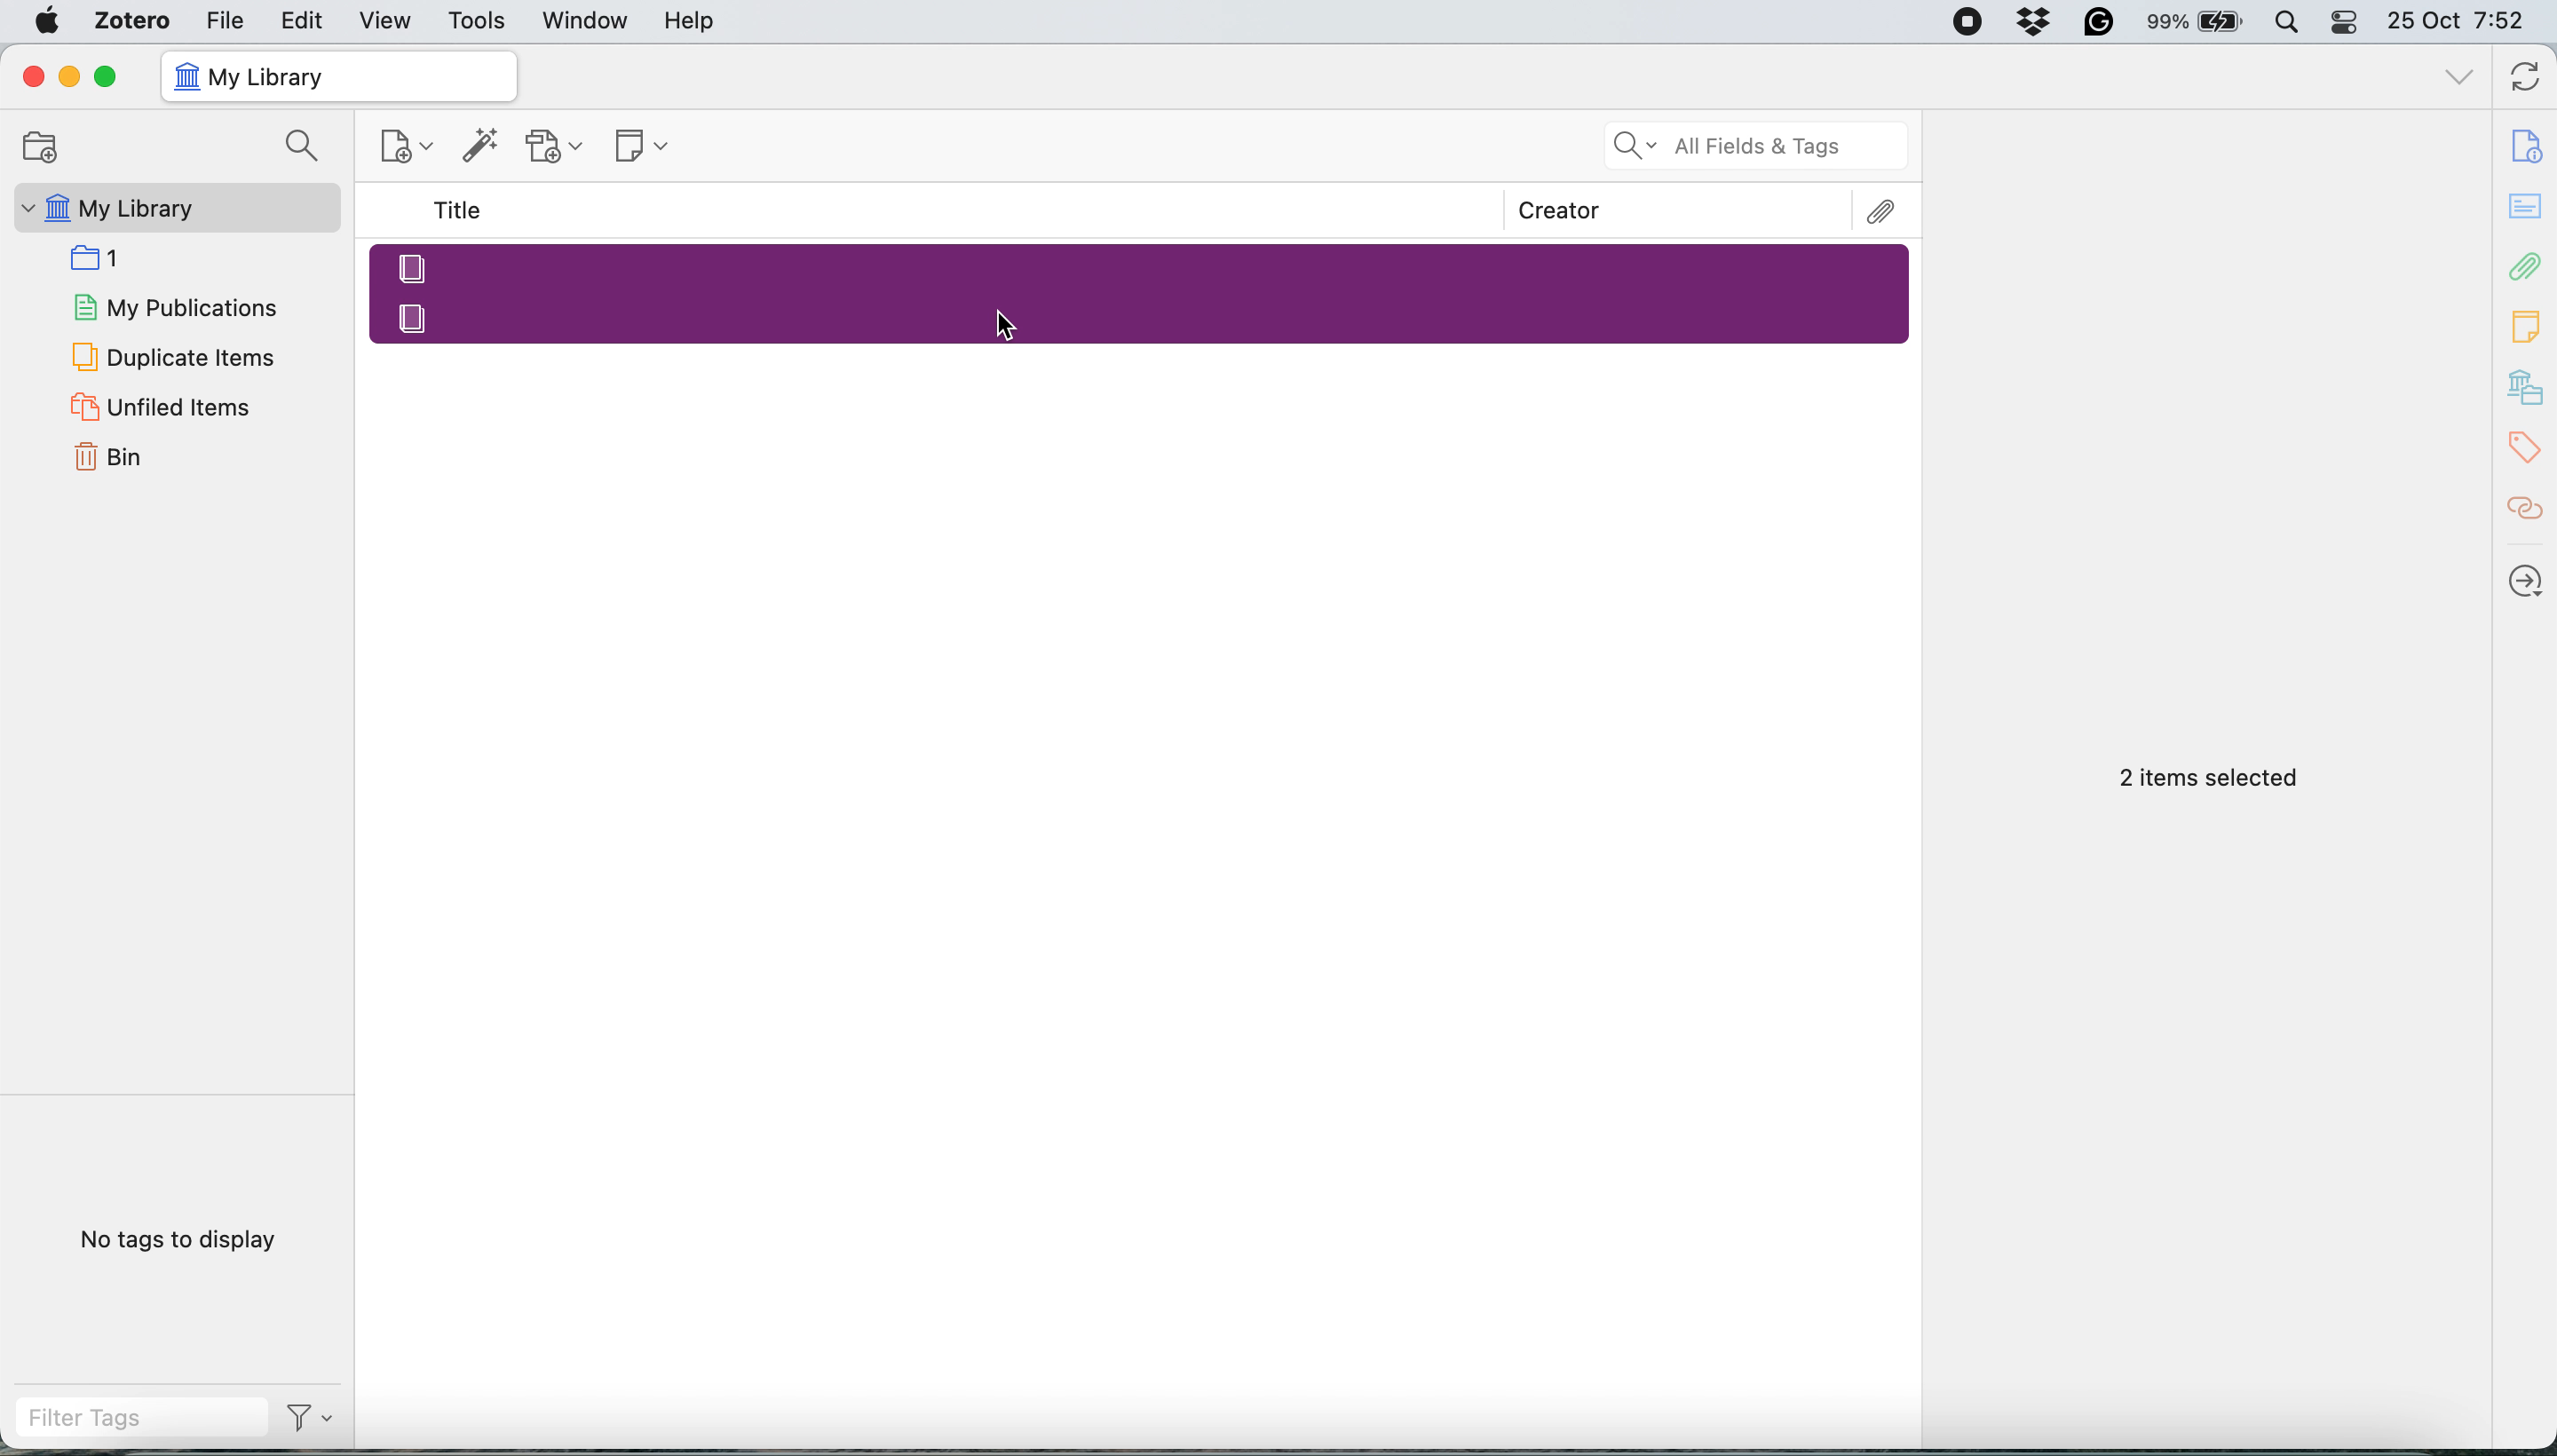 This screenshot has width=2557, height=1456. I want to click on Search, so click(307, 148).